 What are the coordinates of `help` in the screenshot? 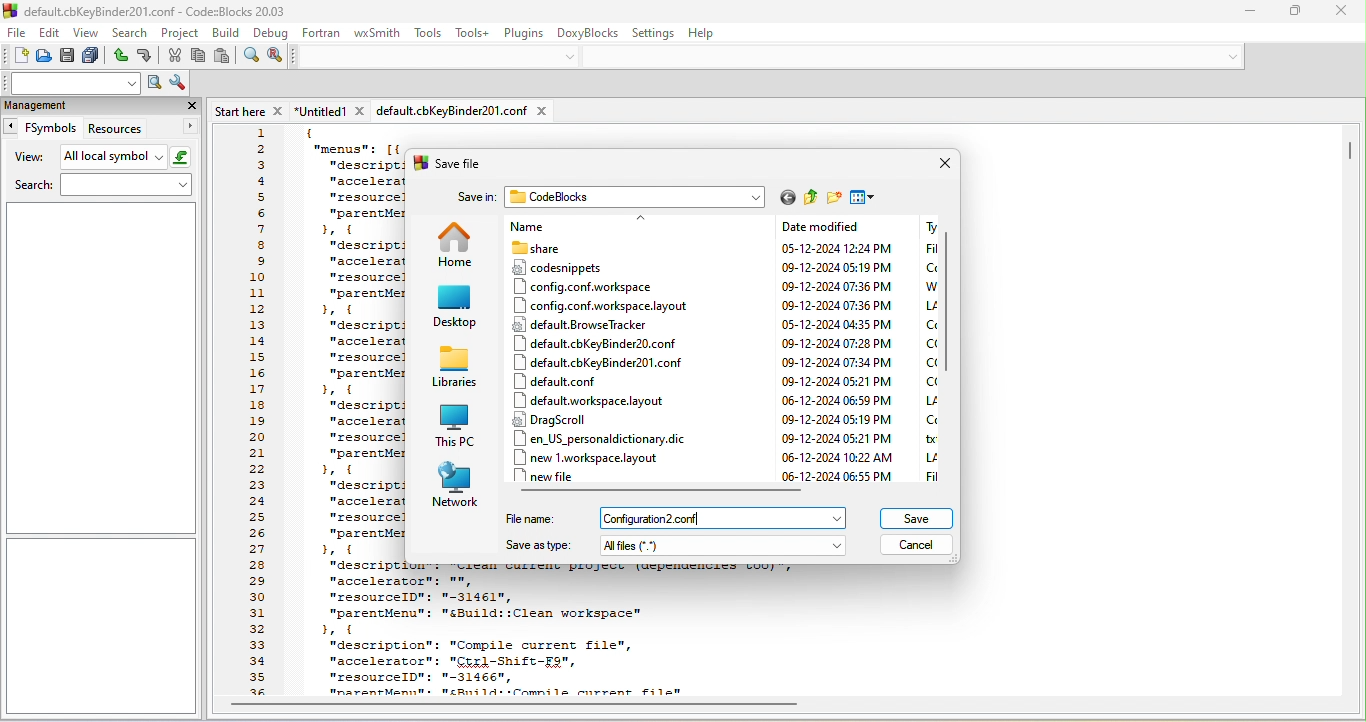 It's located at (706, 32).